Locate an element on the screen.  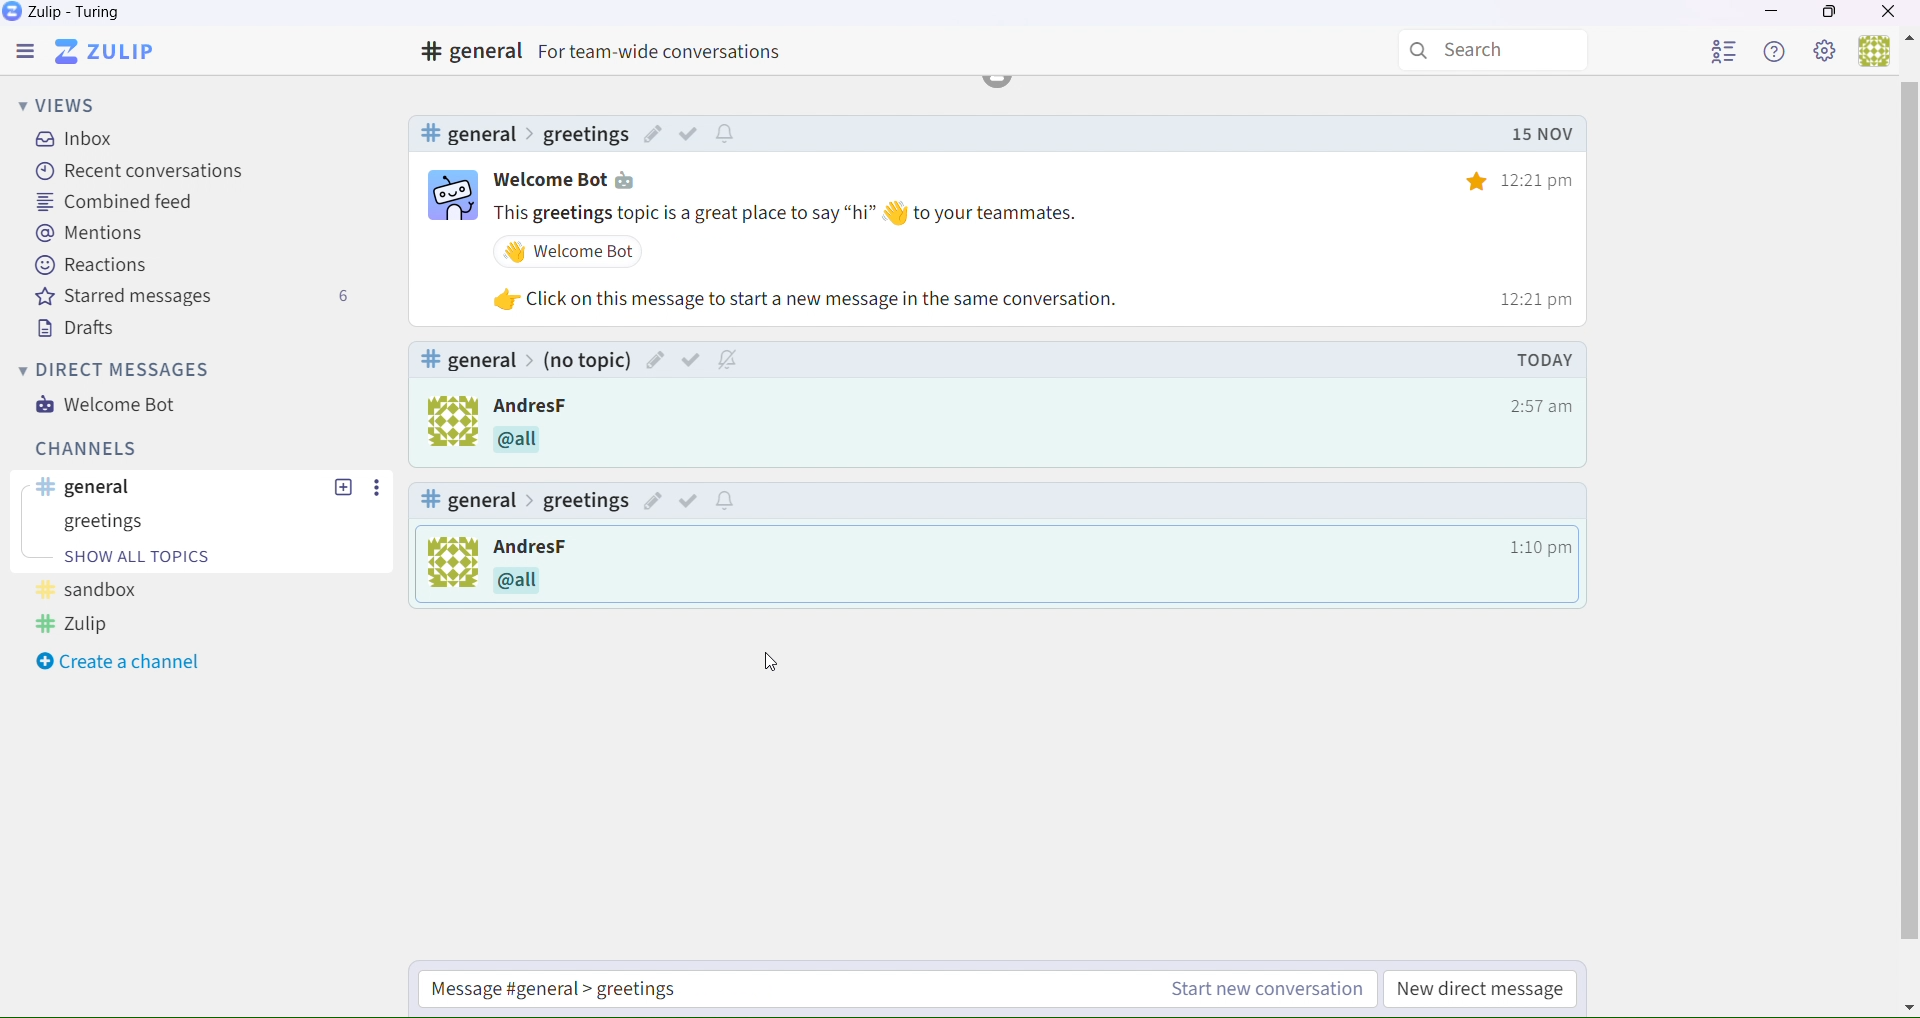
Sanbox is located at coordinates (204, 522).